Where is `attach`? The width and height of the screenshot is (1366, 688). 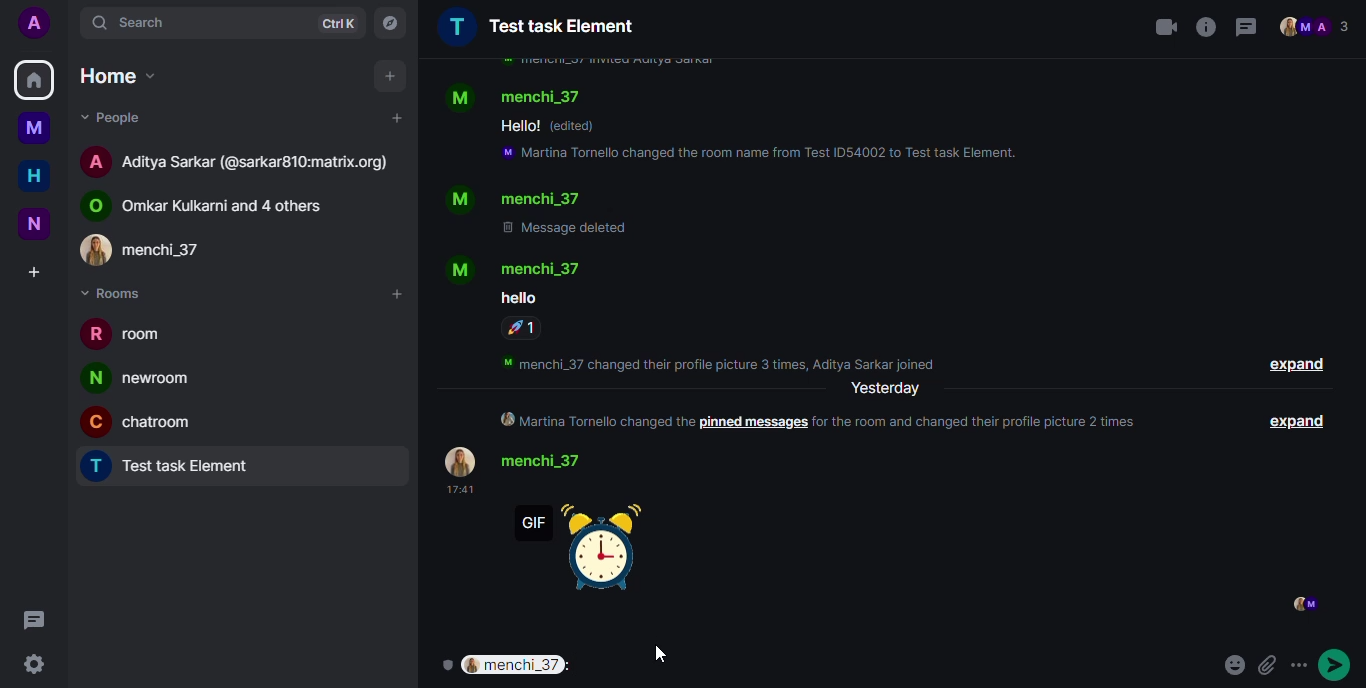
attach is located at coordinates (1270, 661).